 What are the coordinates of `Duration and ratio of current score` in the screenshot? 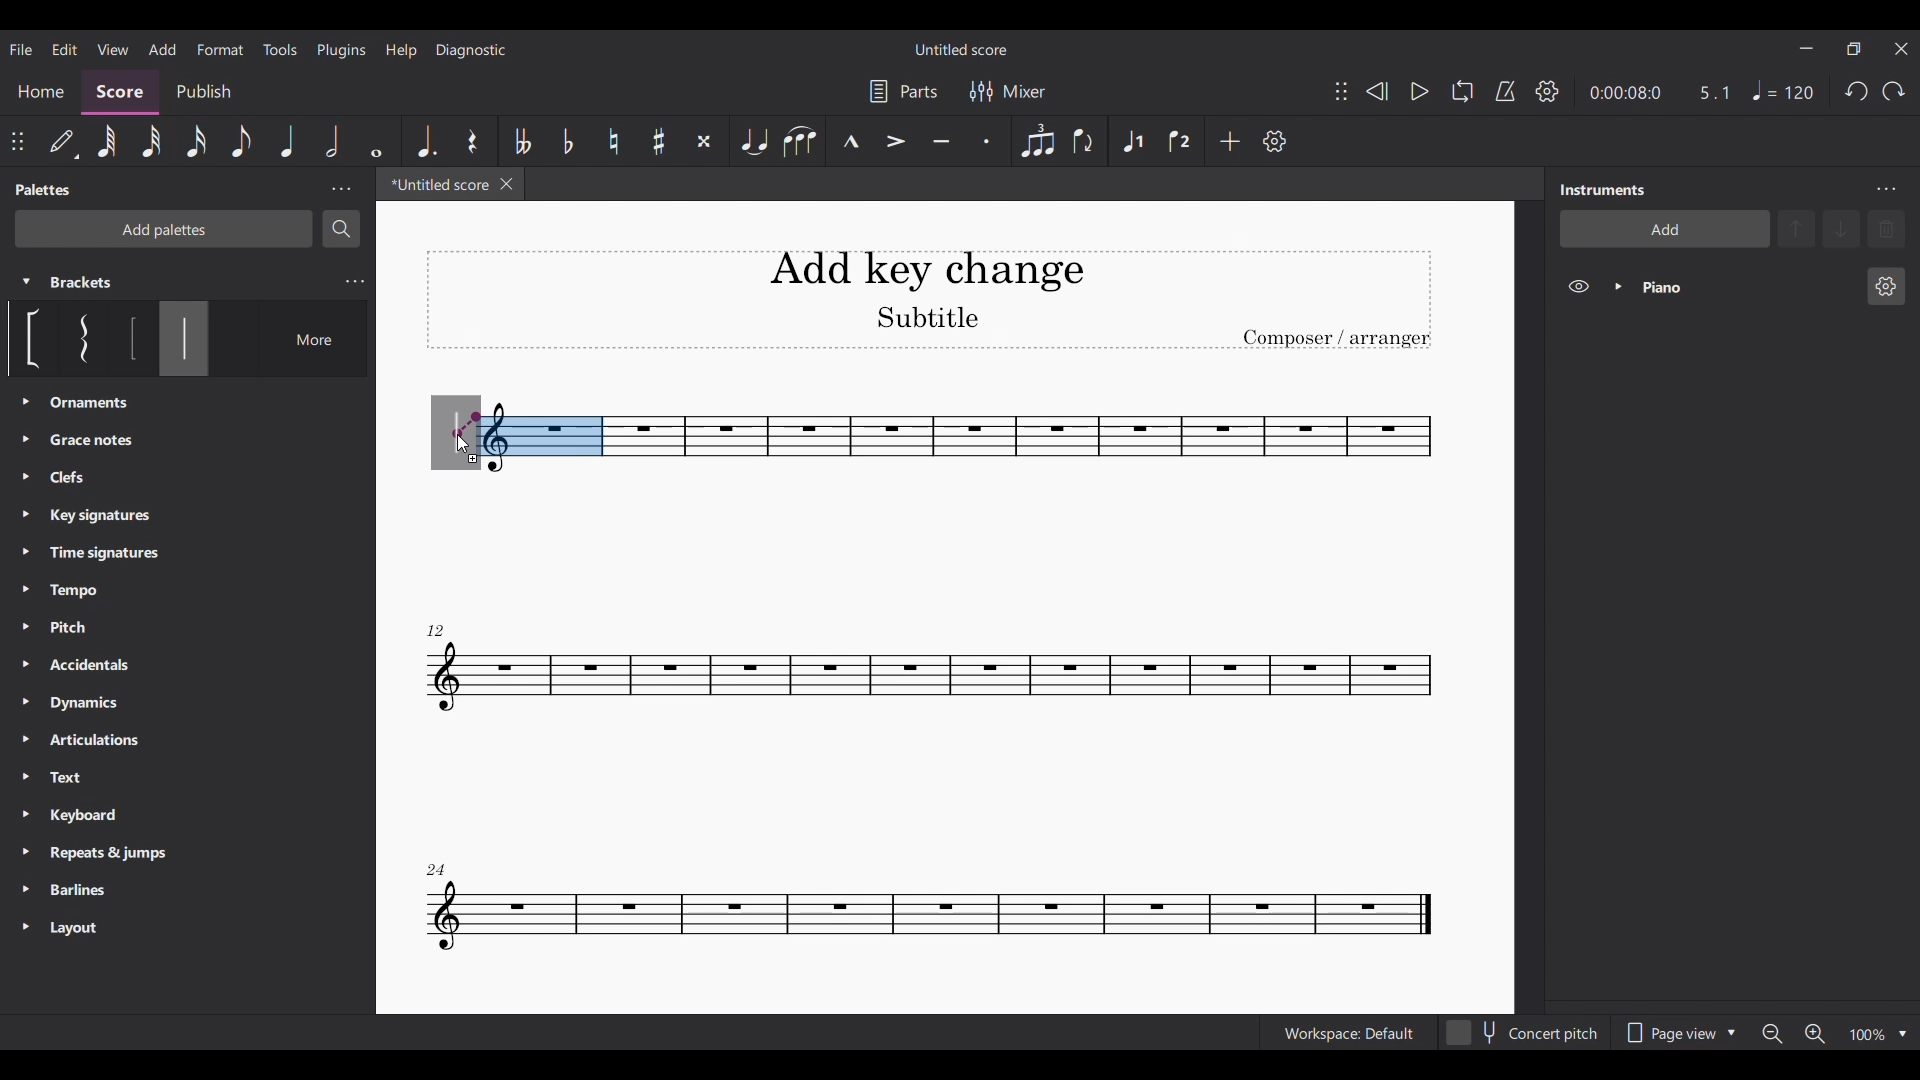 It's located at (1659, 92).